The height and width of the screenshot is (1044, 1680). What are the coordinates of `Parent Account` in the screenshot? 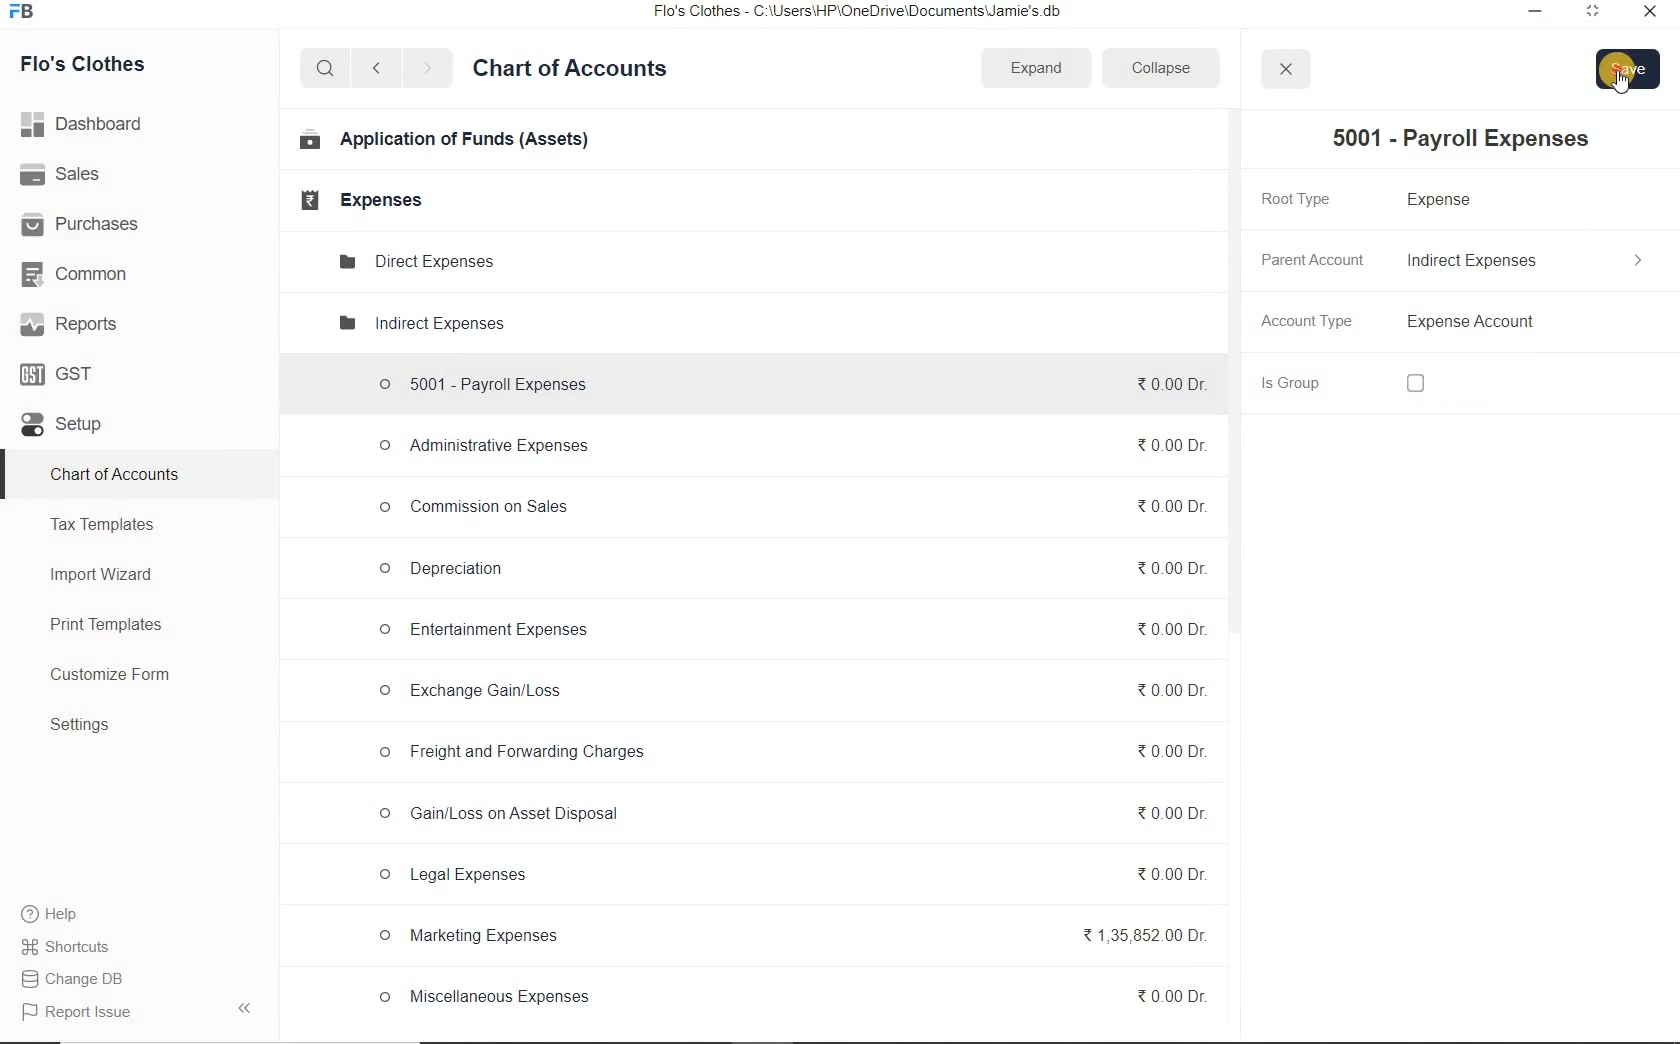 It's located at (1311, 259).